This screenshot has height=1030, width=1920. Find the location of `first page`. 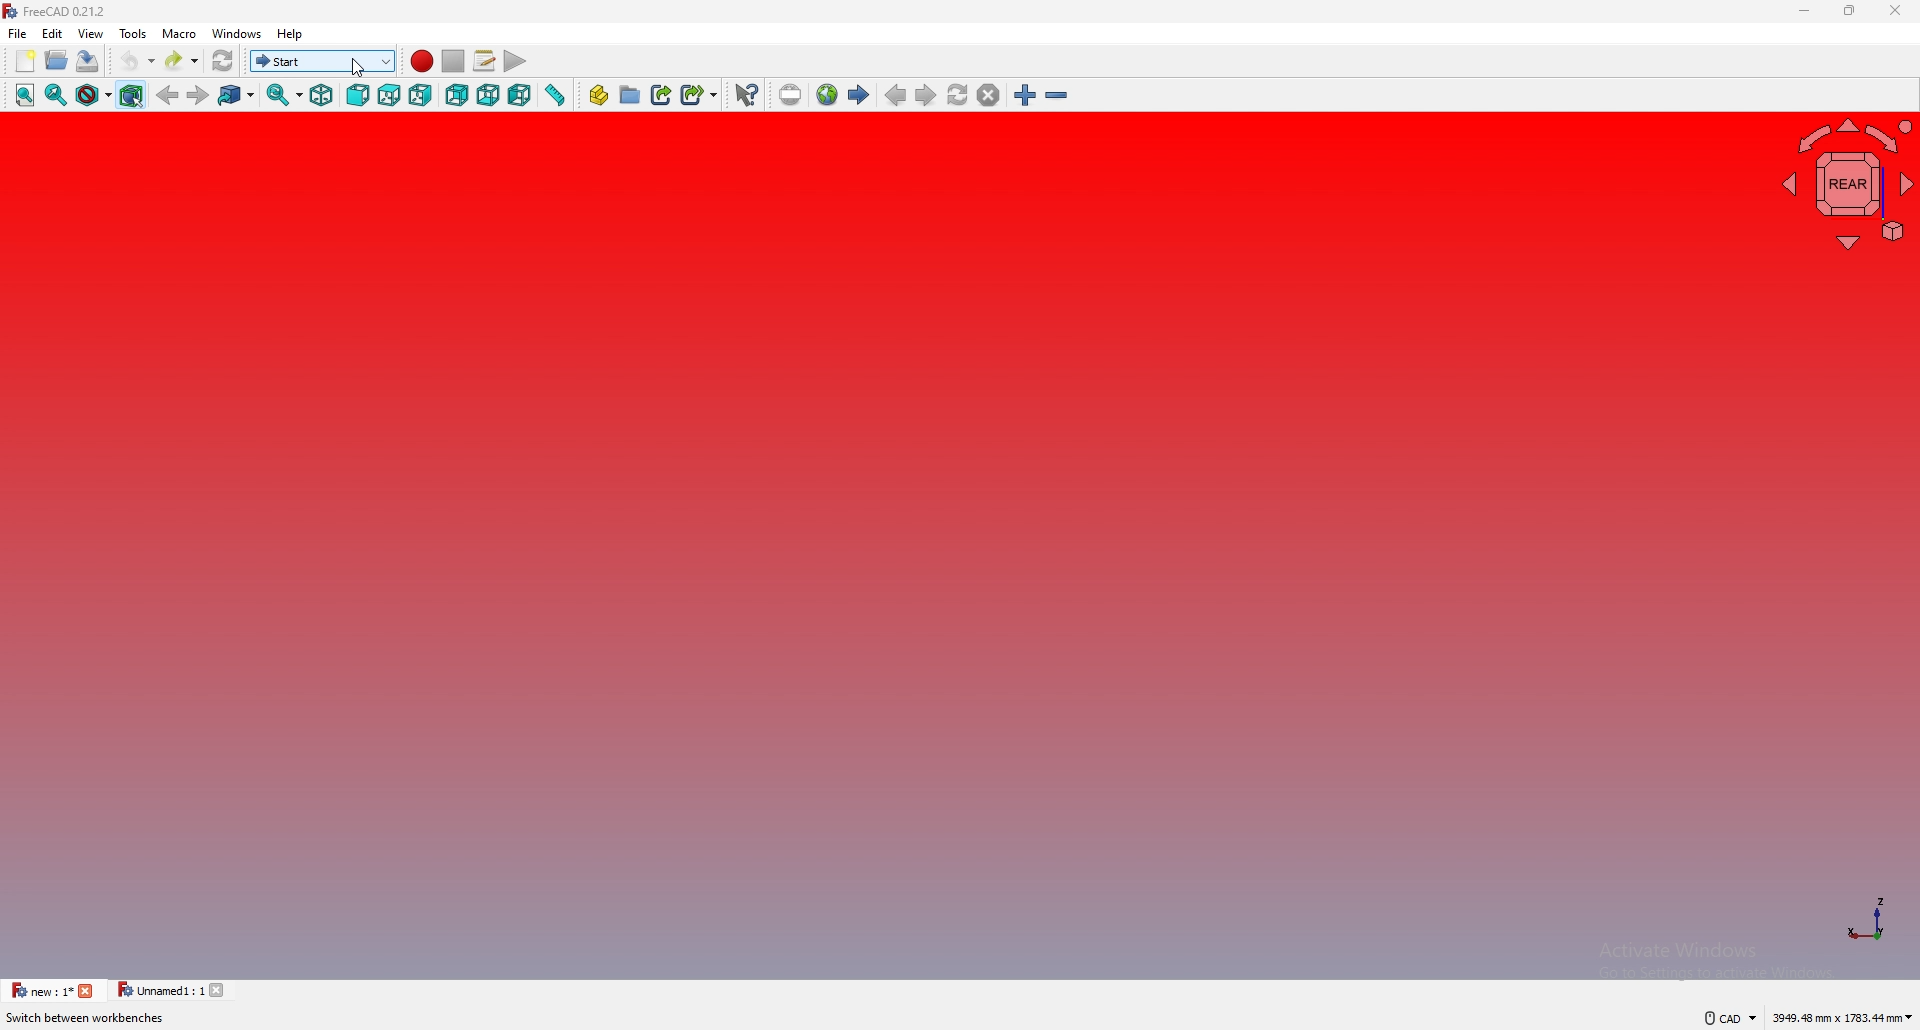

first page is located at coordinates (859, 94).